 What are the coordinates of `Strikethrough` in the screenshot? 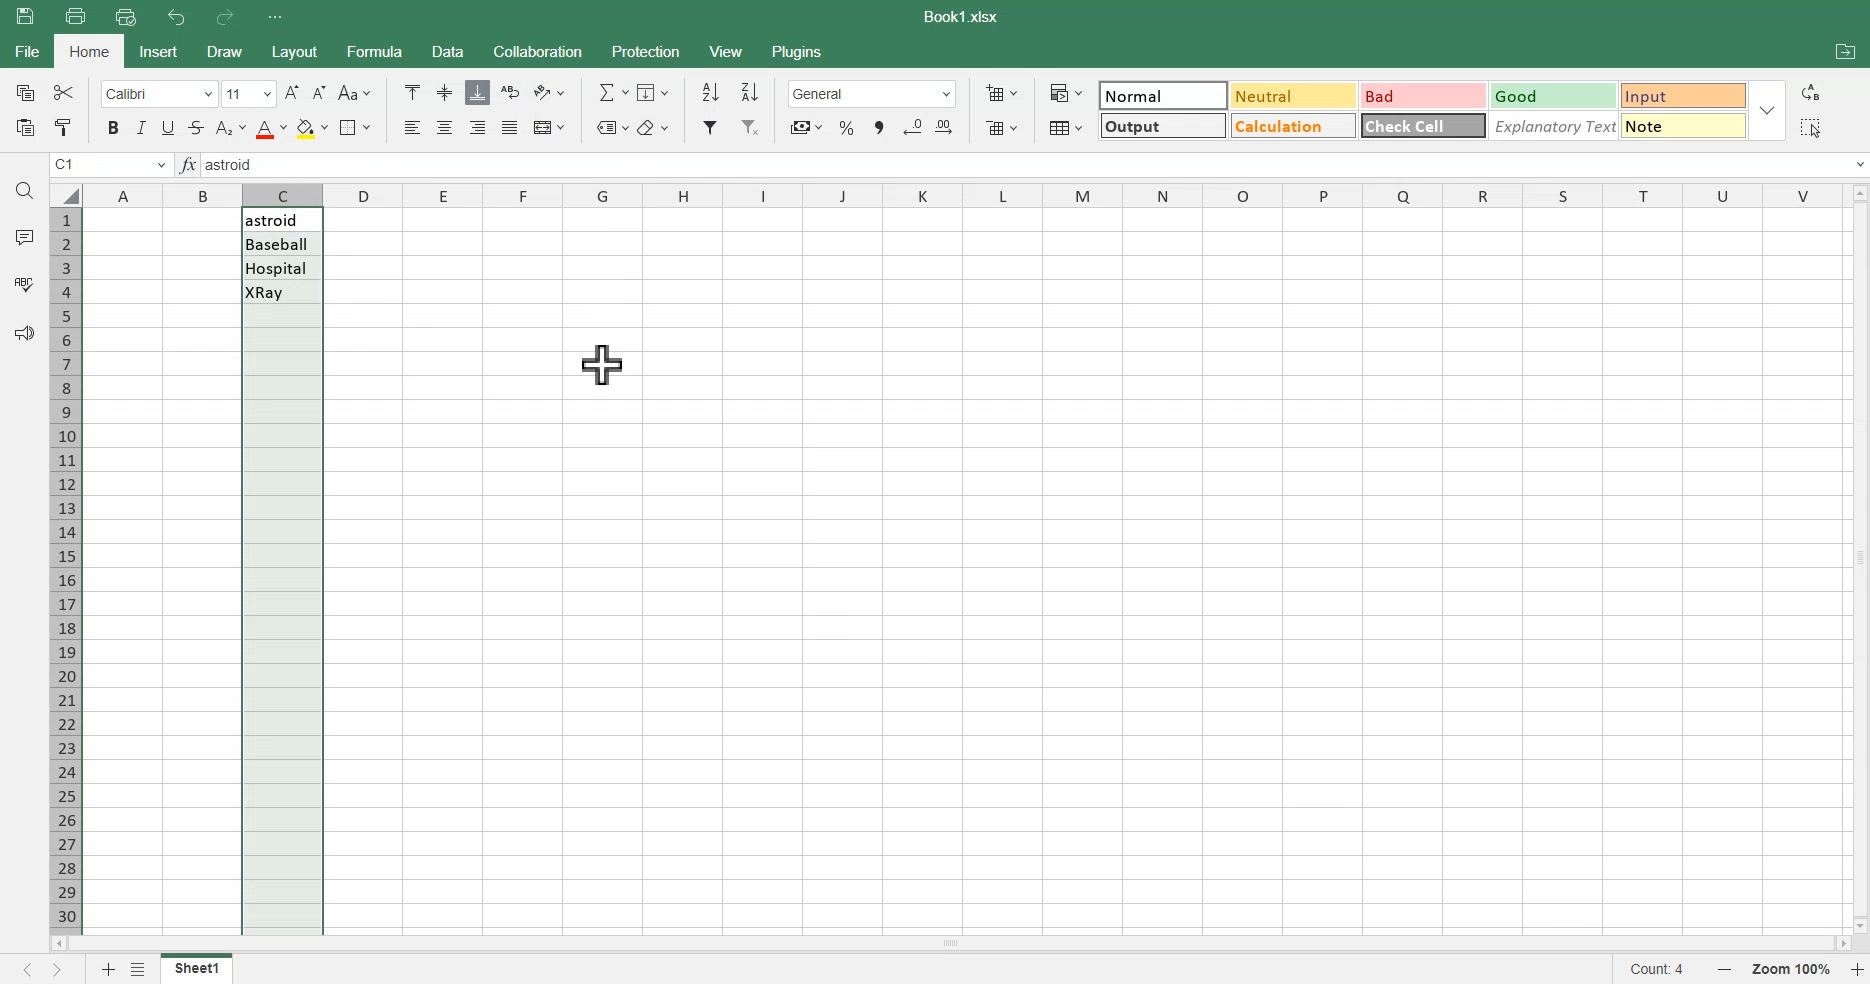 It's located at (196, 127).